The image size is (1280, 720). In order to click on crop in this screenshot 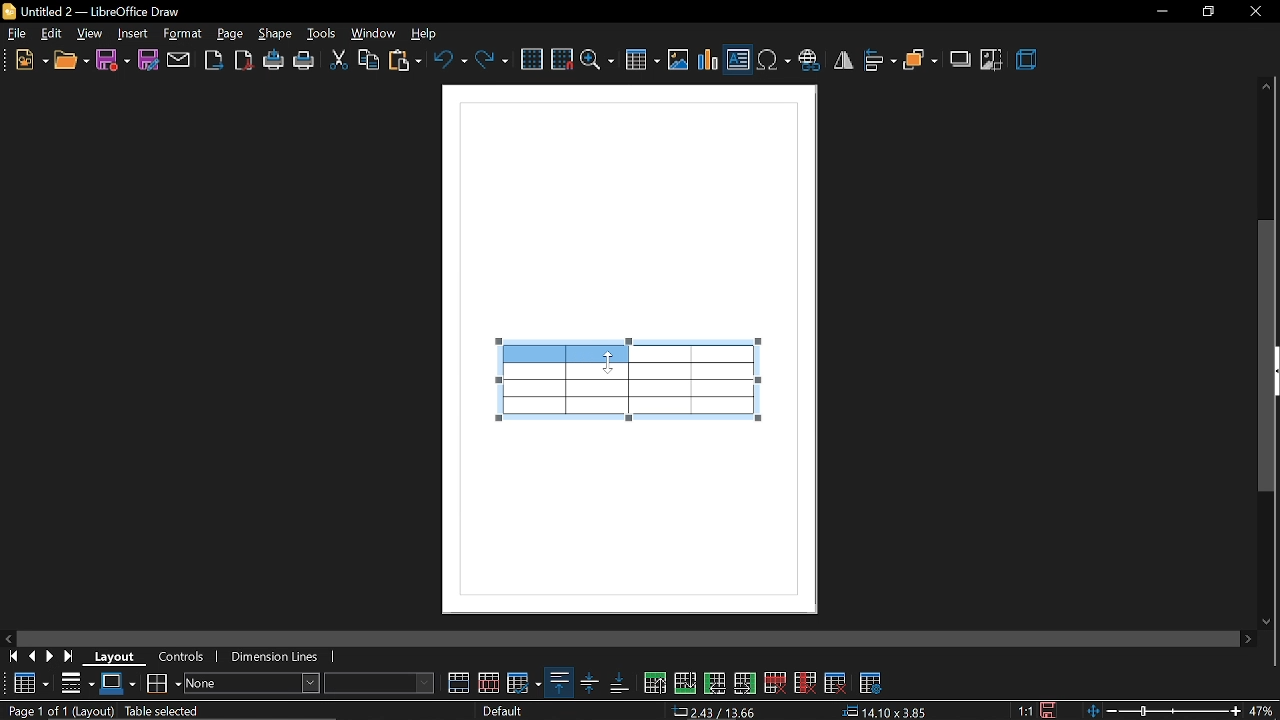, I will do `click(991, 61)`.